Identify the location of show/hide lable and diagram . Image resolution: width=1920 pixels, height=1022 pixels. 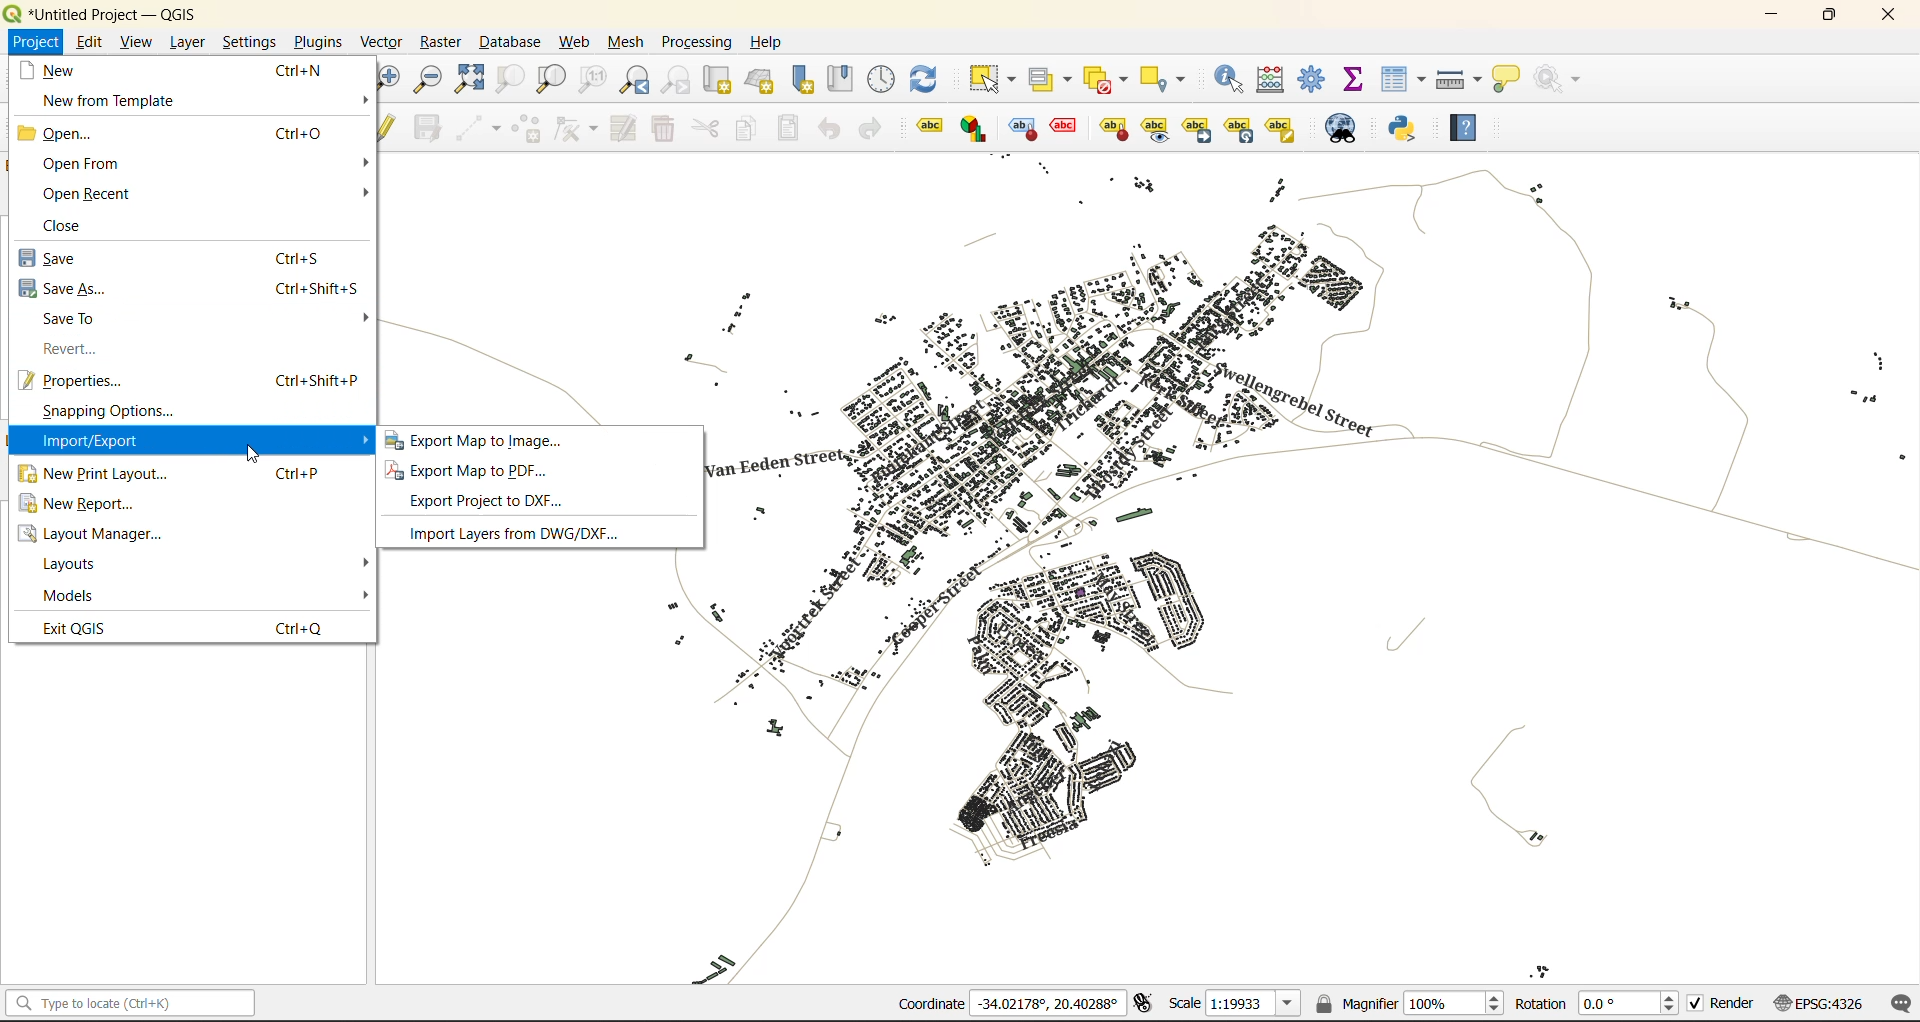
(1112, 127).